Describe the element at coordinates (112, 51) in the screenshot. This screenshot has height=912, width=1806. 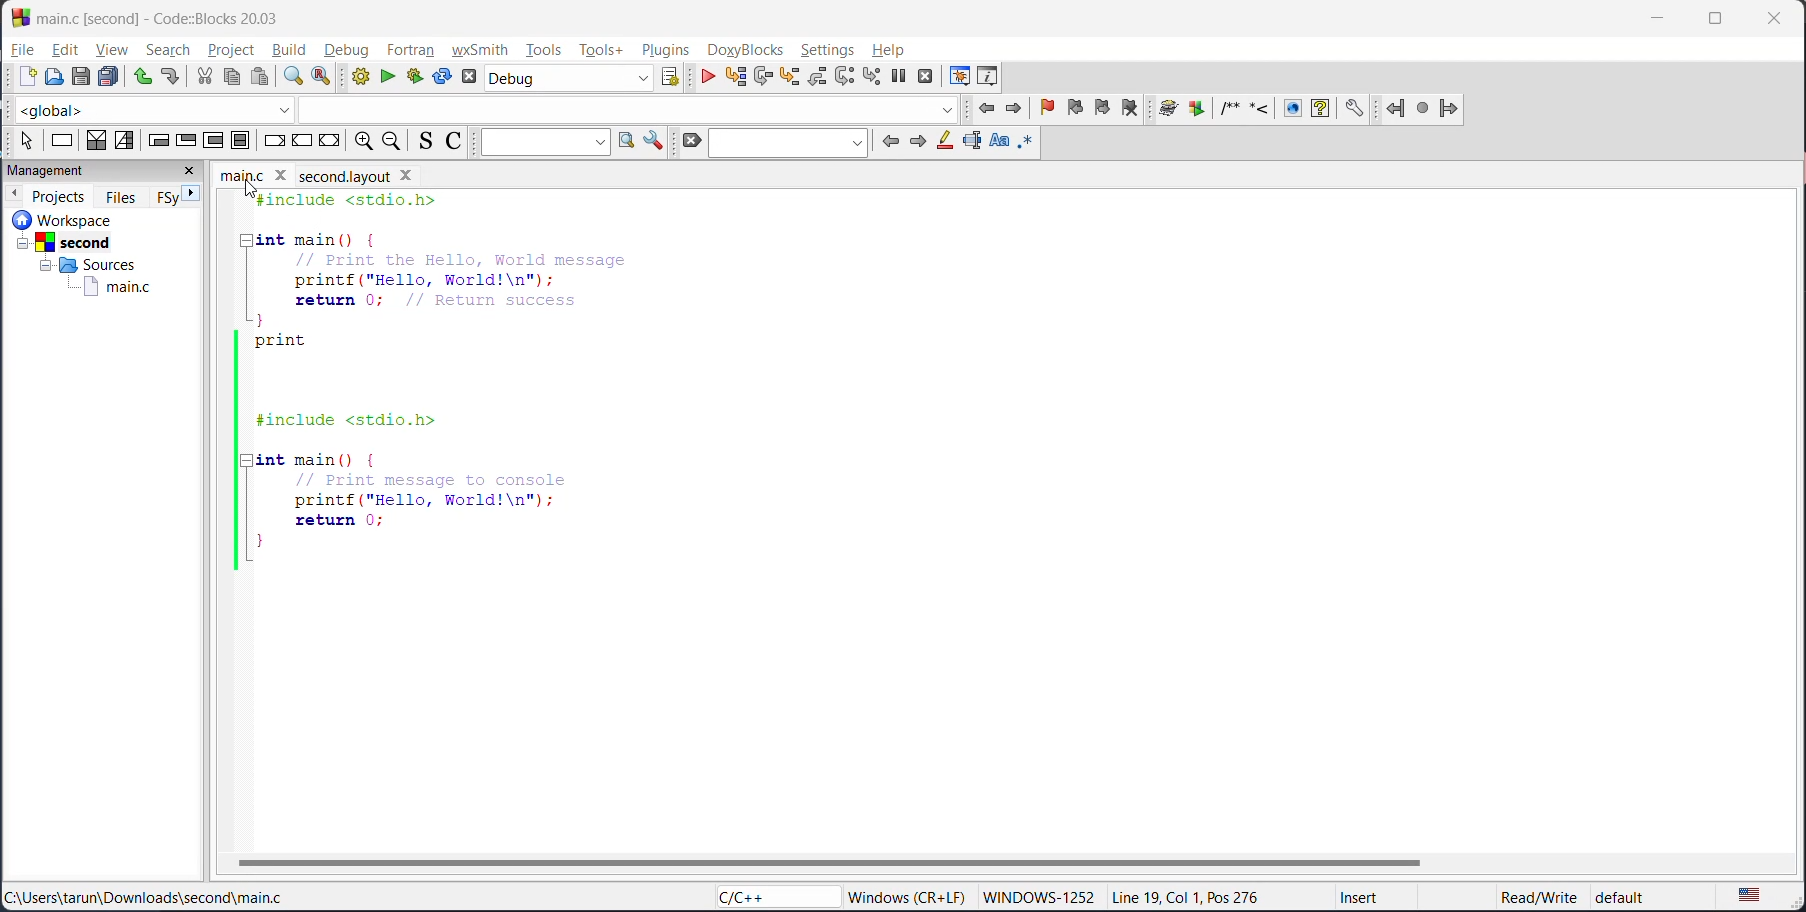
I see `view` at that location.